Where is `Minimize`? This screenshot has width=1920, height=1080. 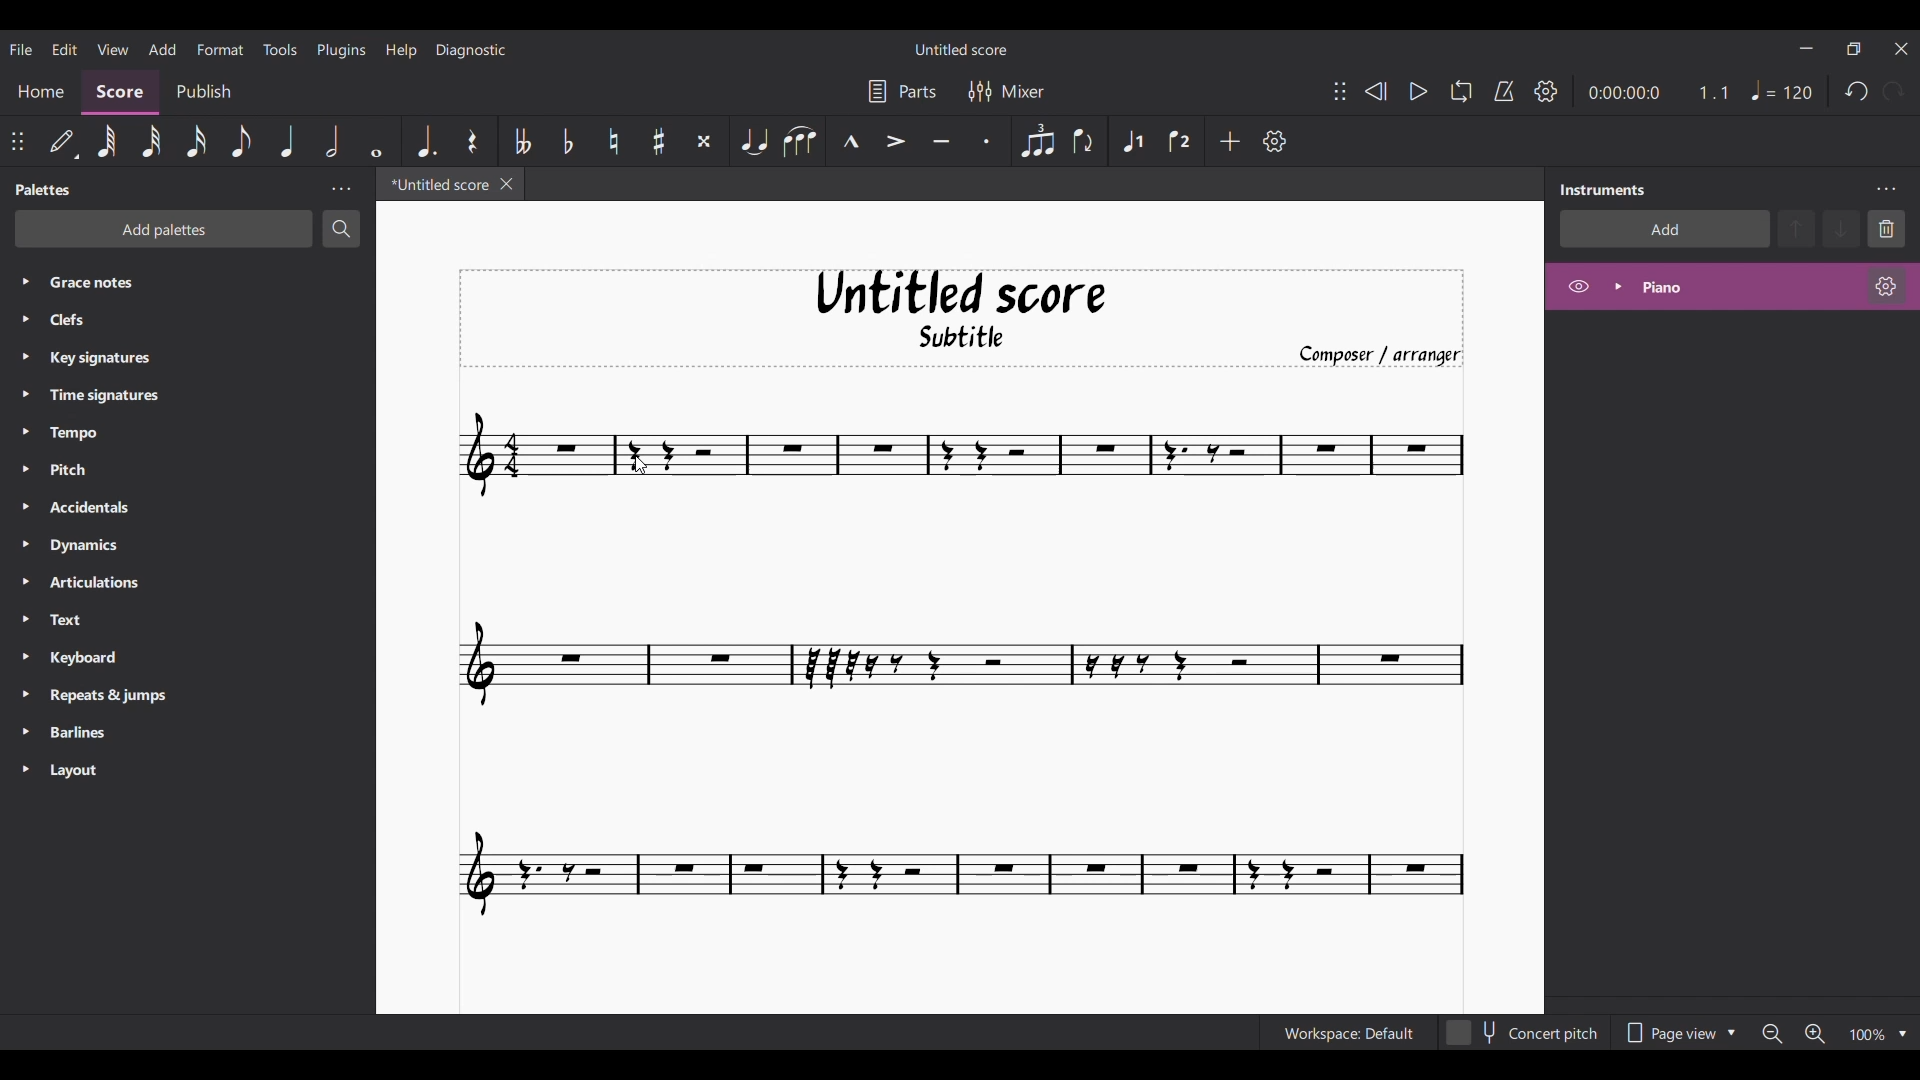
Minimize is located at coordinates (1806, 48).